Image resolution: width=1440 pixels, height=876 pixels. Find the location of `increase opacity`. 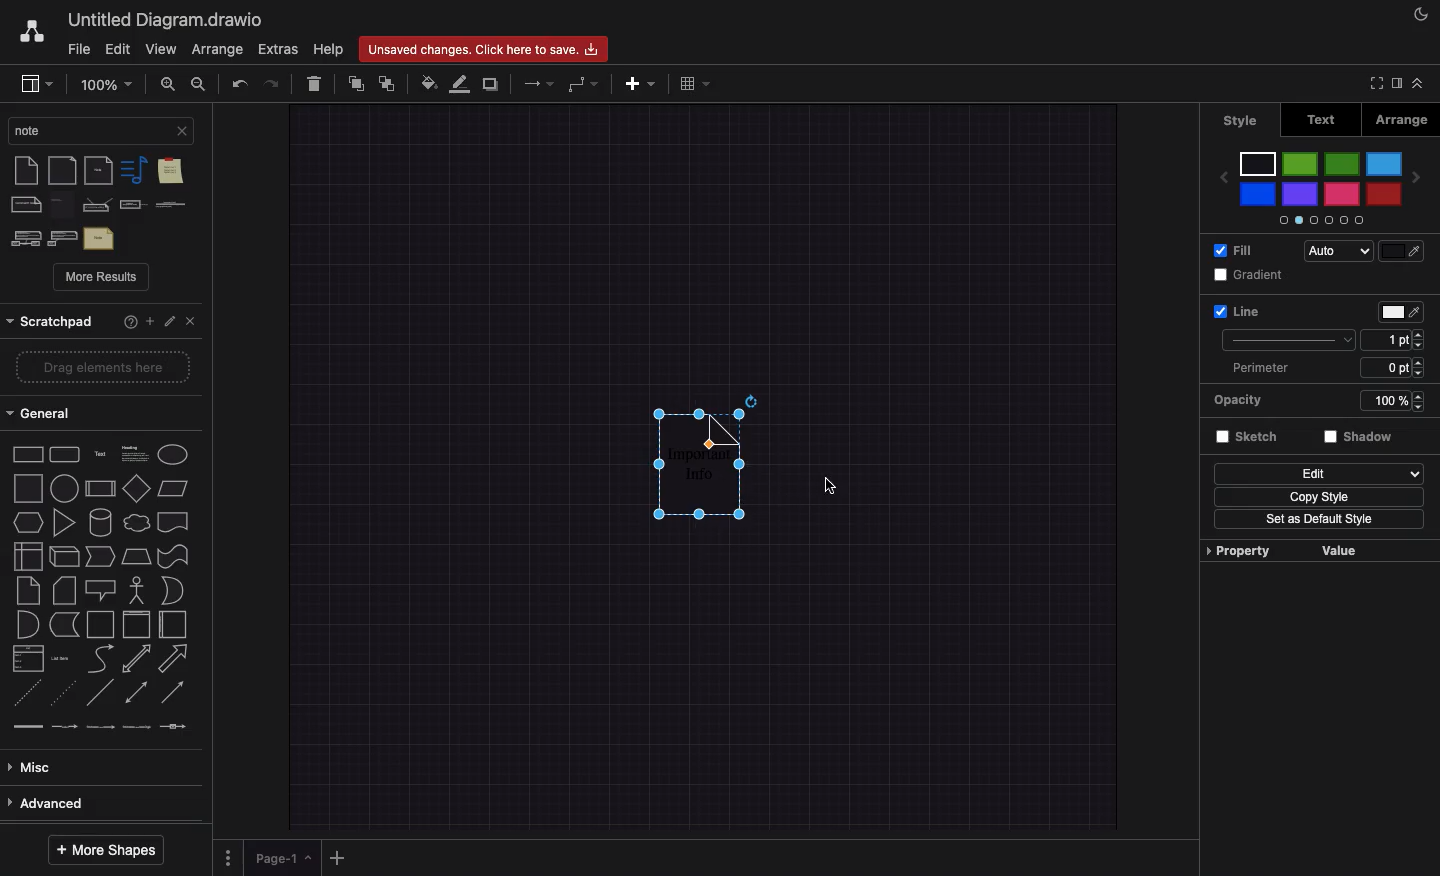

increase opacity is located at coordinates (1418, 393).